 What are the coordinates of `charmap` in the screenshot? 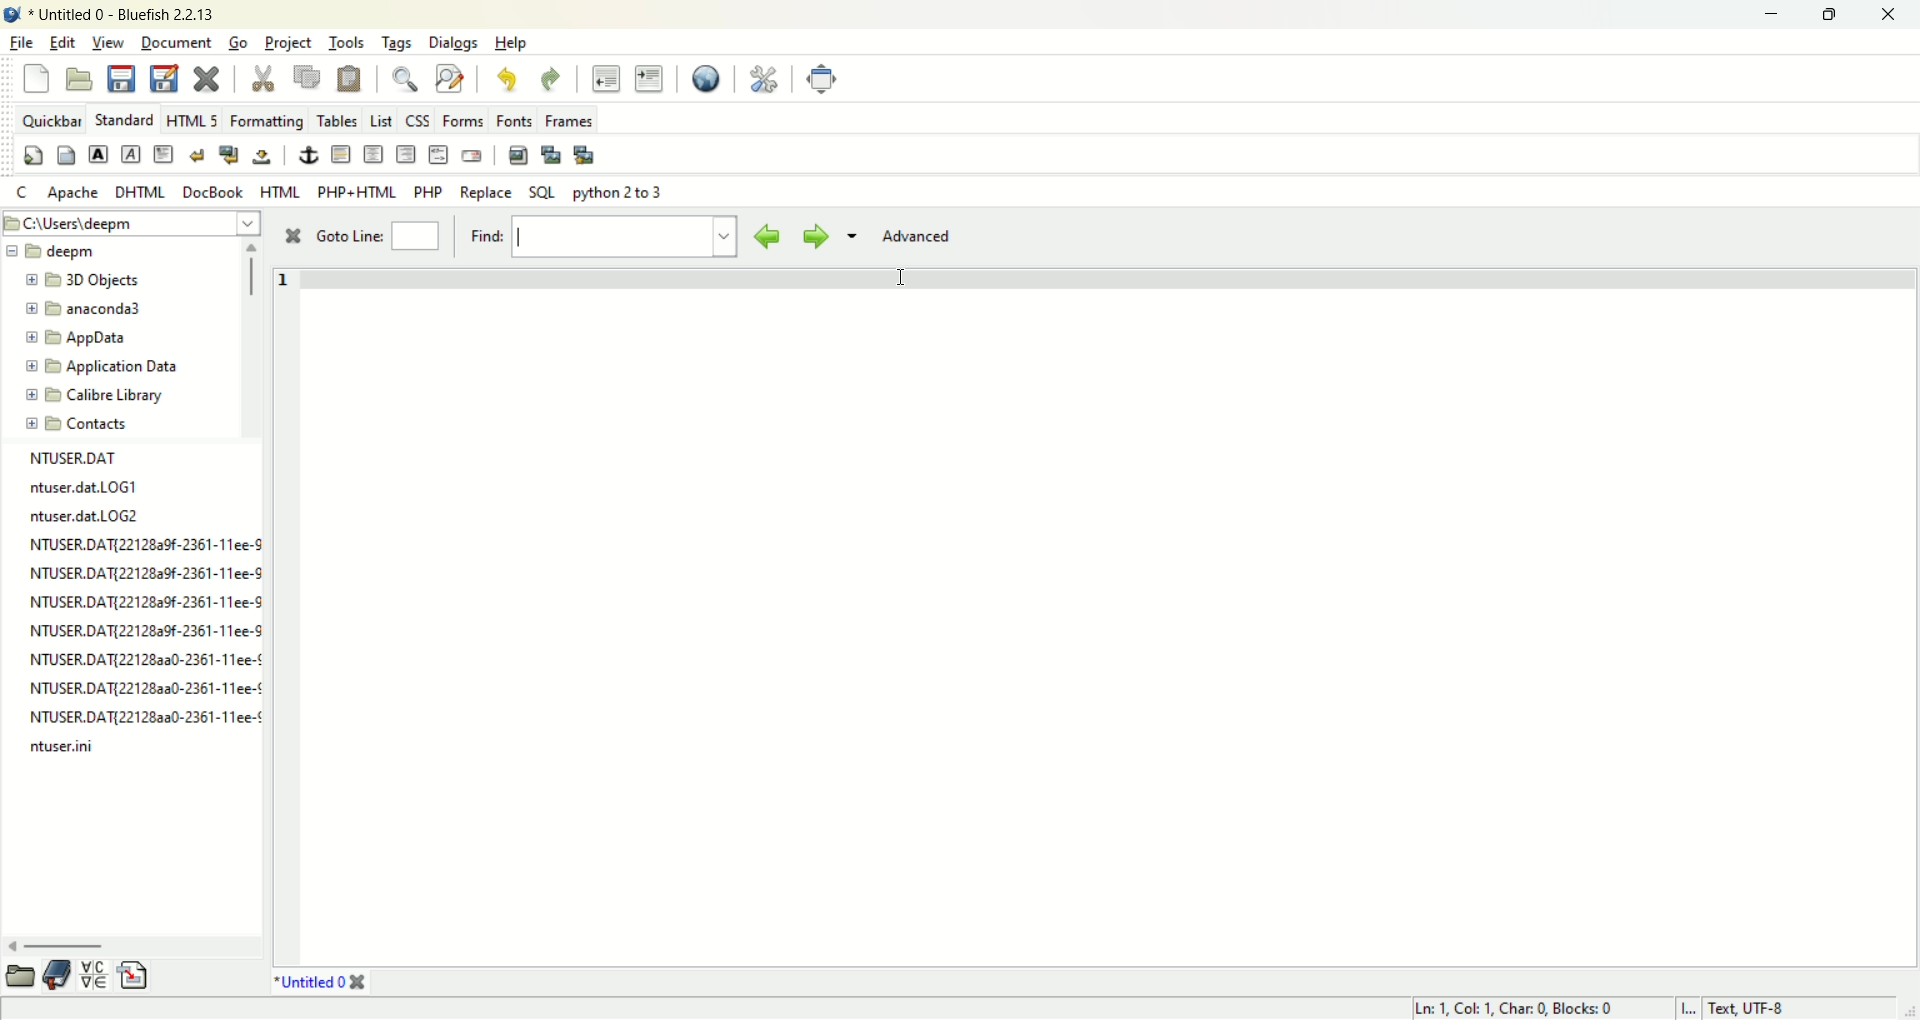 It's located at (95, 977).